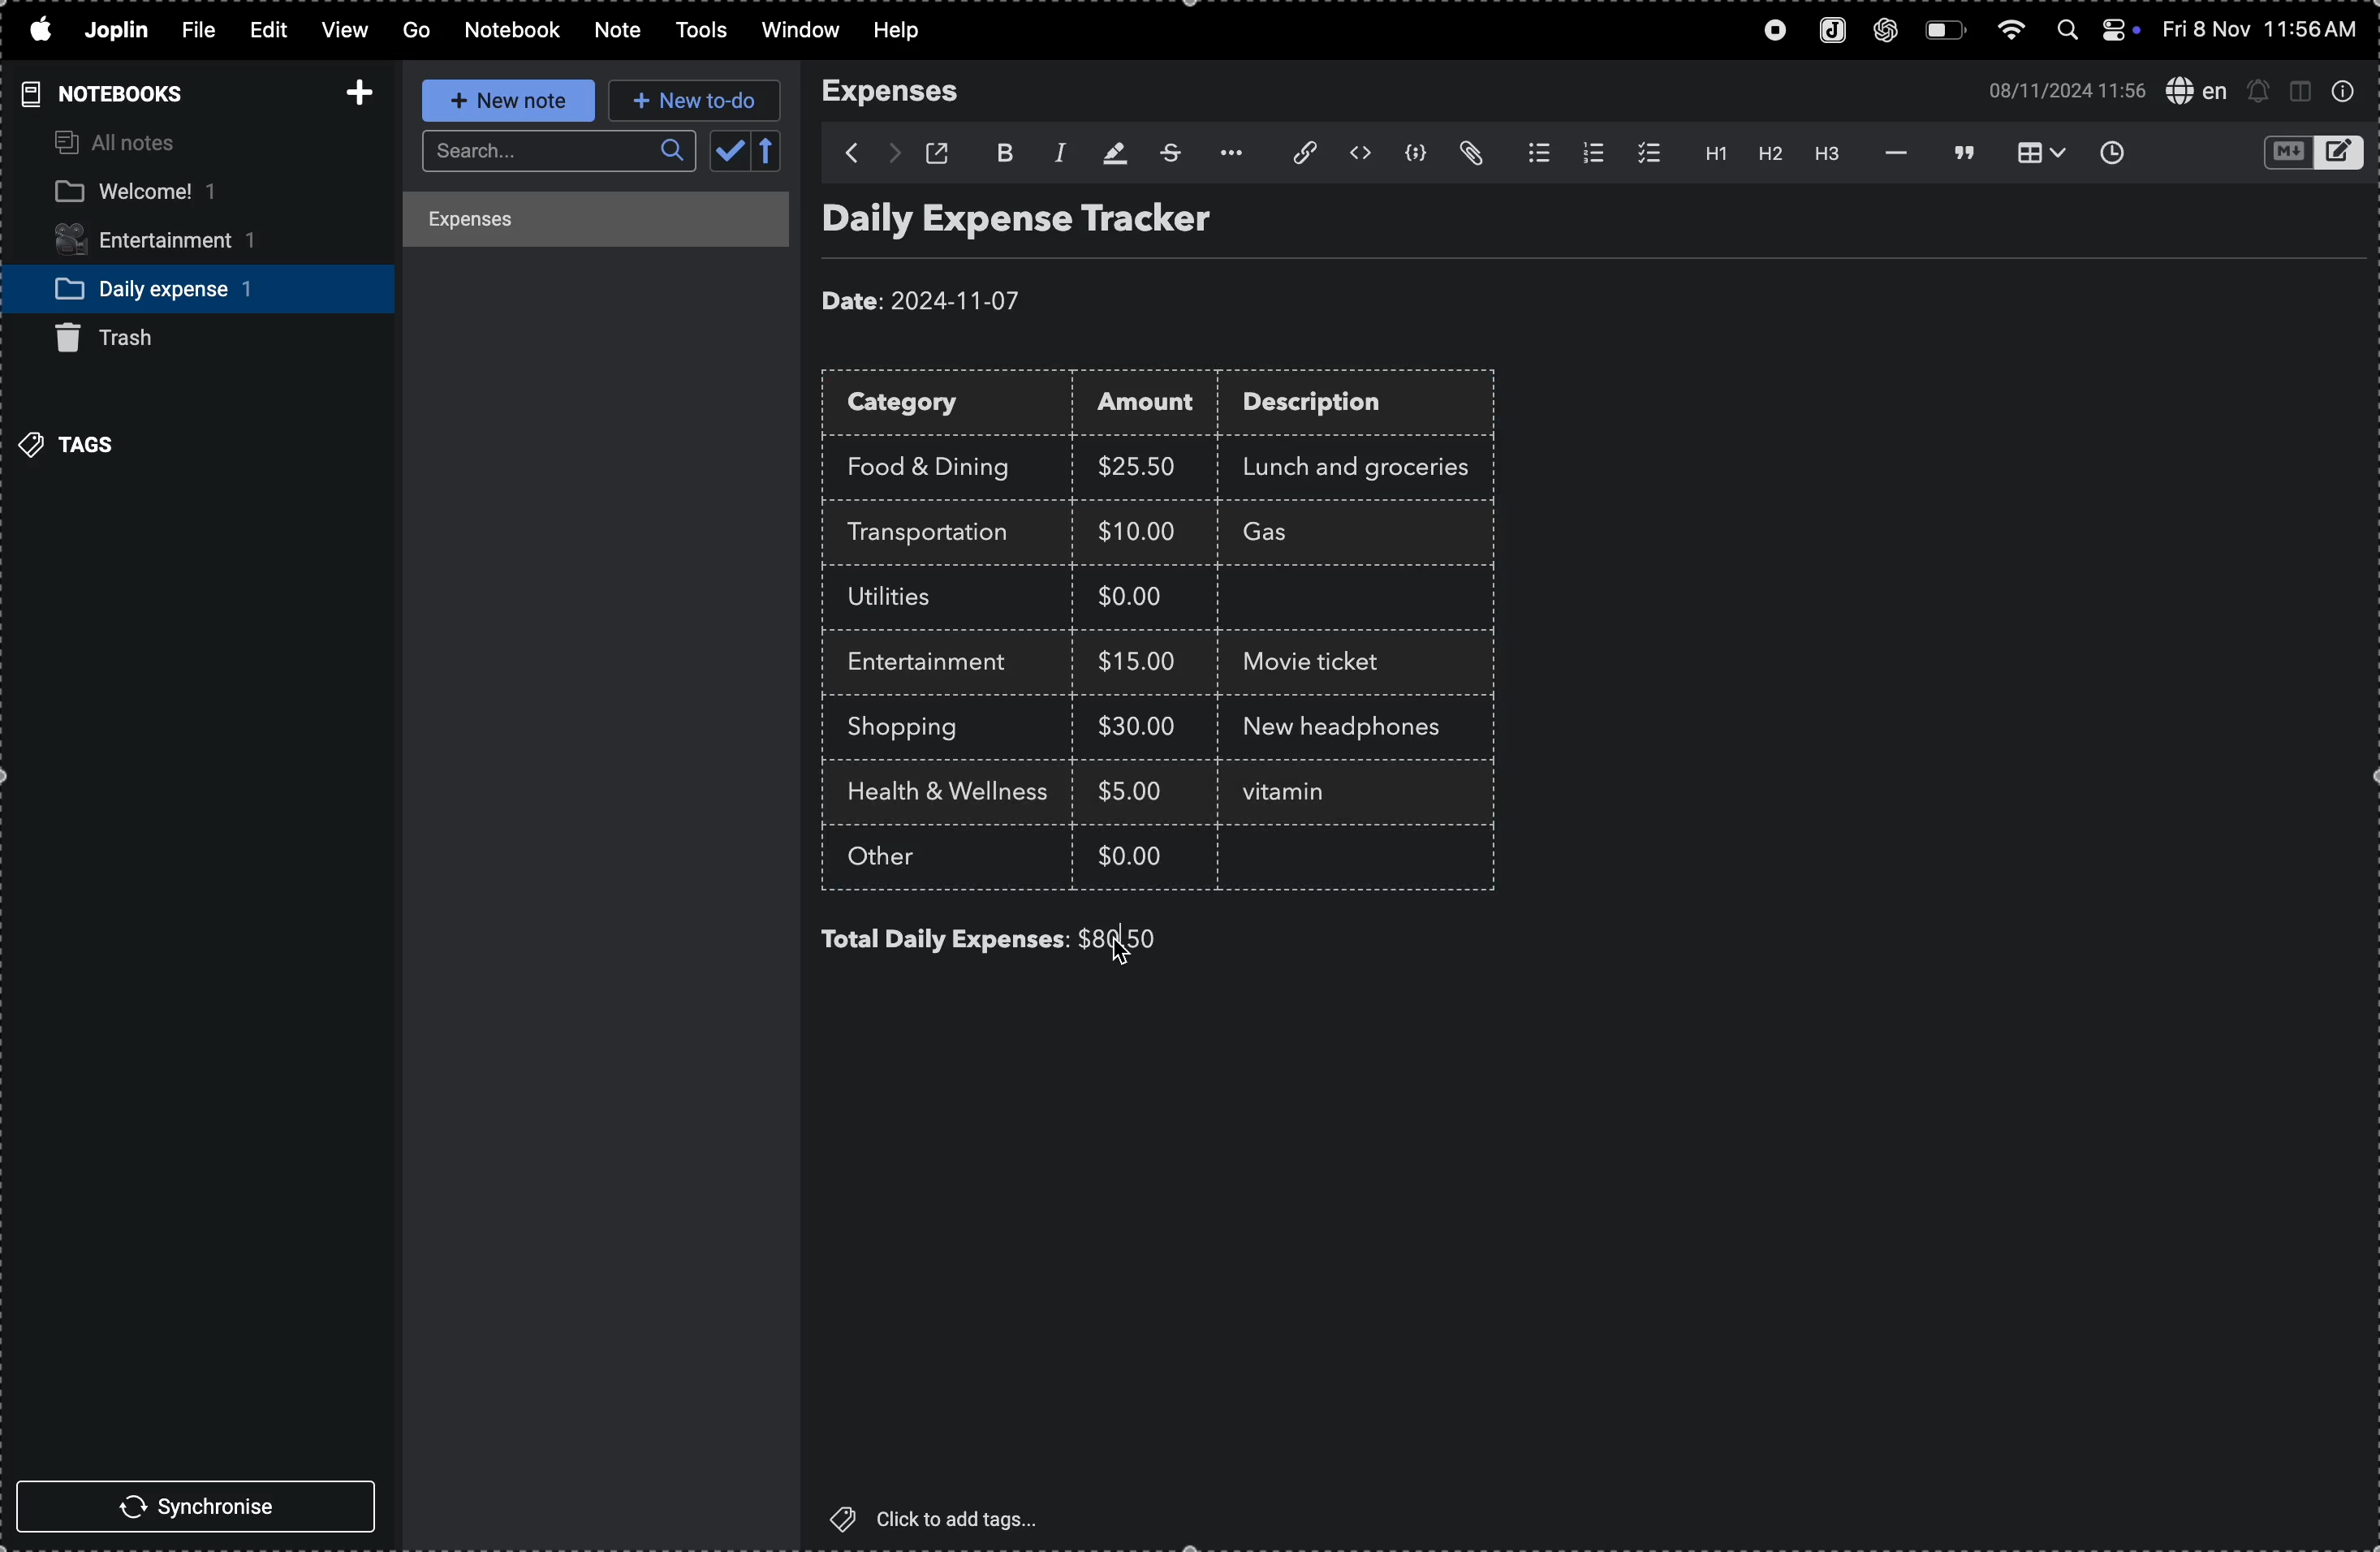 This screenshot has height=1552, width=2380. What do you see at coordinates (175, 242) in the screenshot?
I see `entertainment` at bounding box center [175, 242].